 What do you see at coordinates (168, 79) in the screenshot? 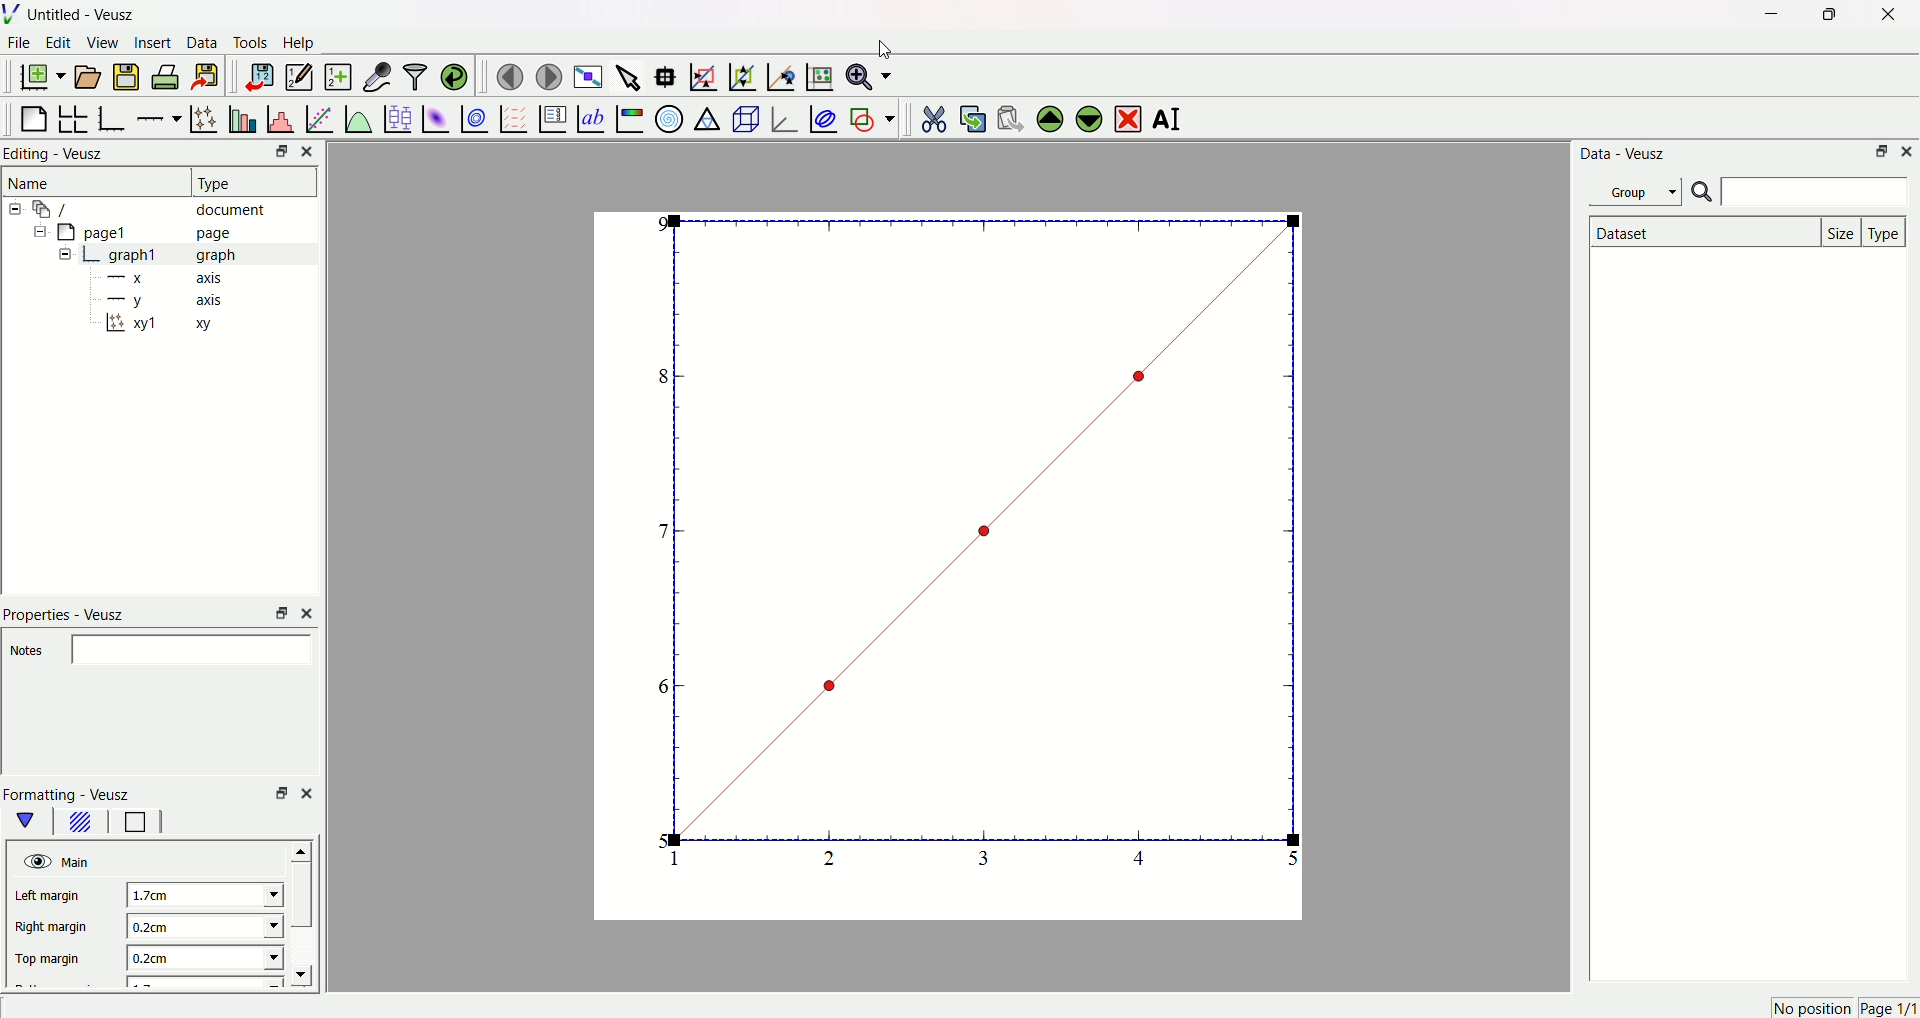
I see `print document` at bounding box center [168, 79].